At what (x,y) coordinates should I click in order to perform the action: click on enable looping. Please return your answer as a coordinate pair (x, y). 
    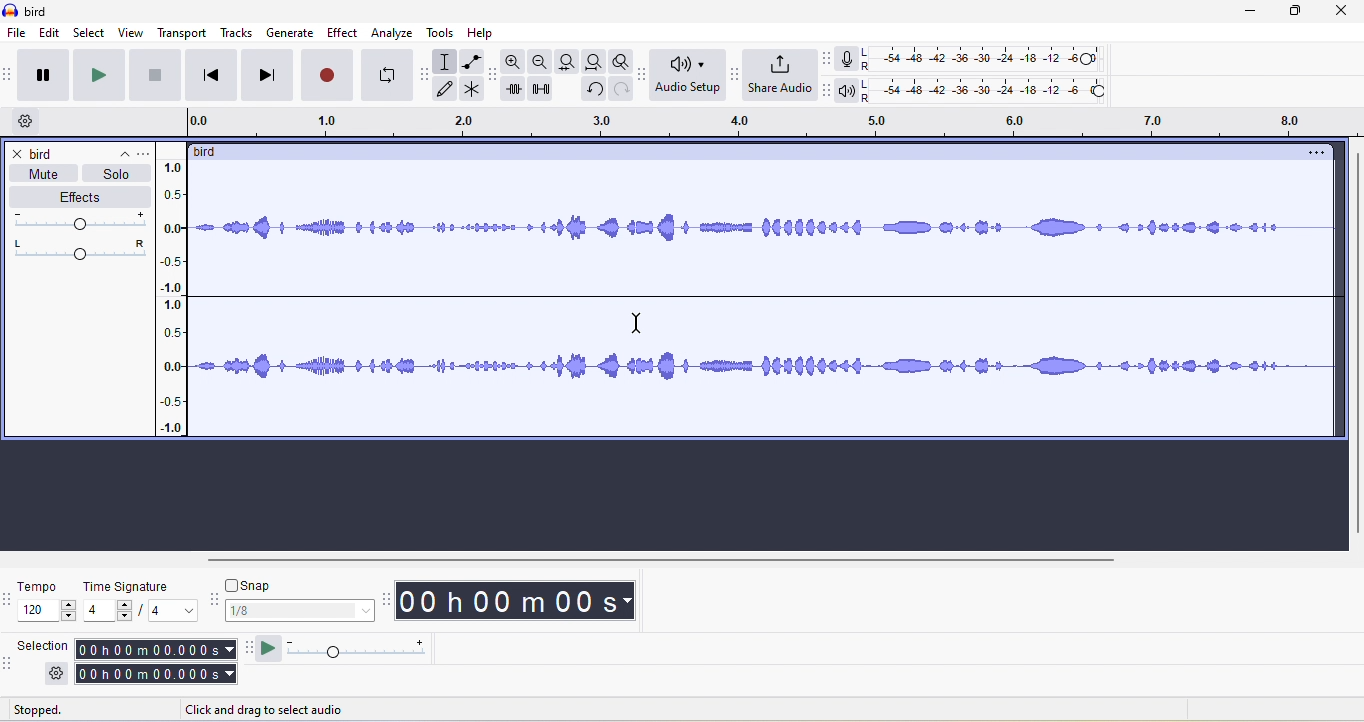
    Looking at the image, I should click on (387, 76).